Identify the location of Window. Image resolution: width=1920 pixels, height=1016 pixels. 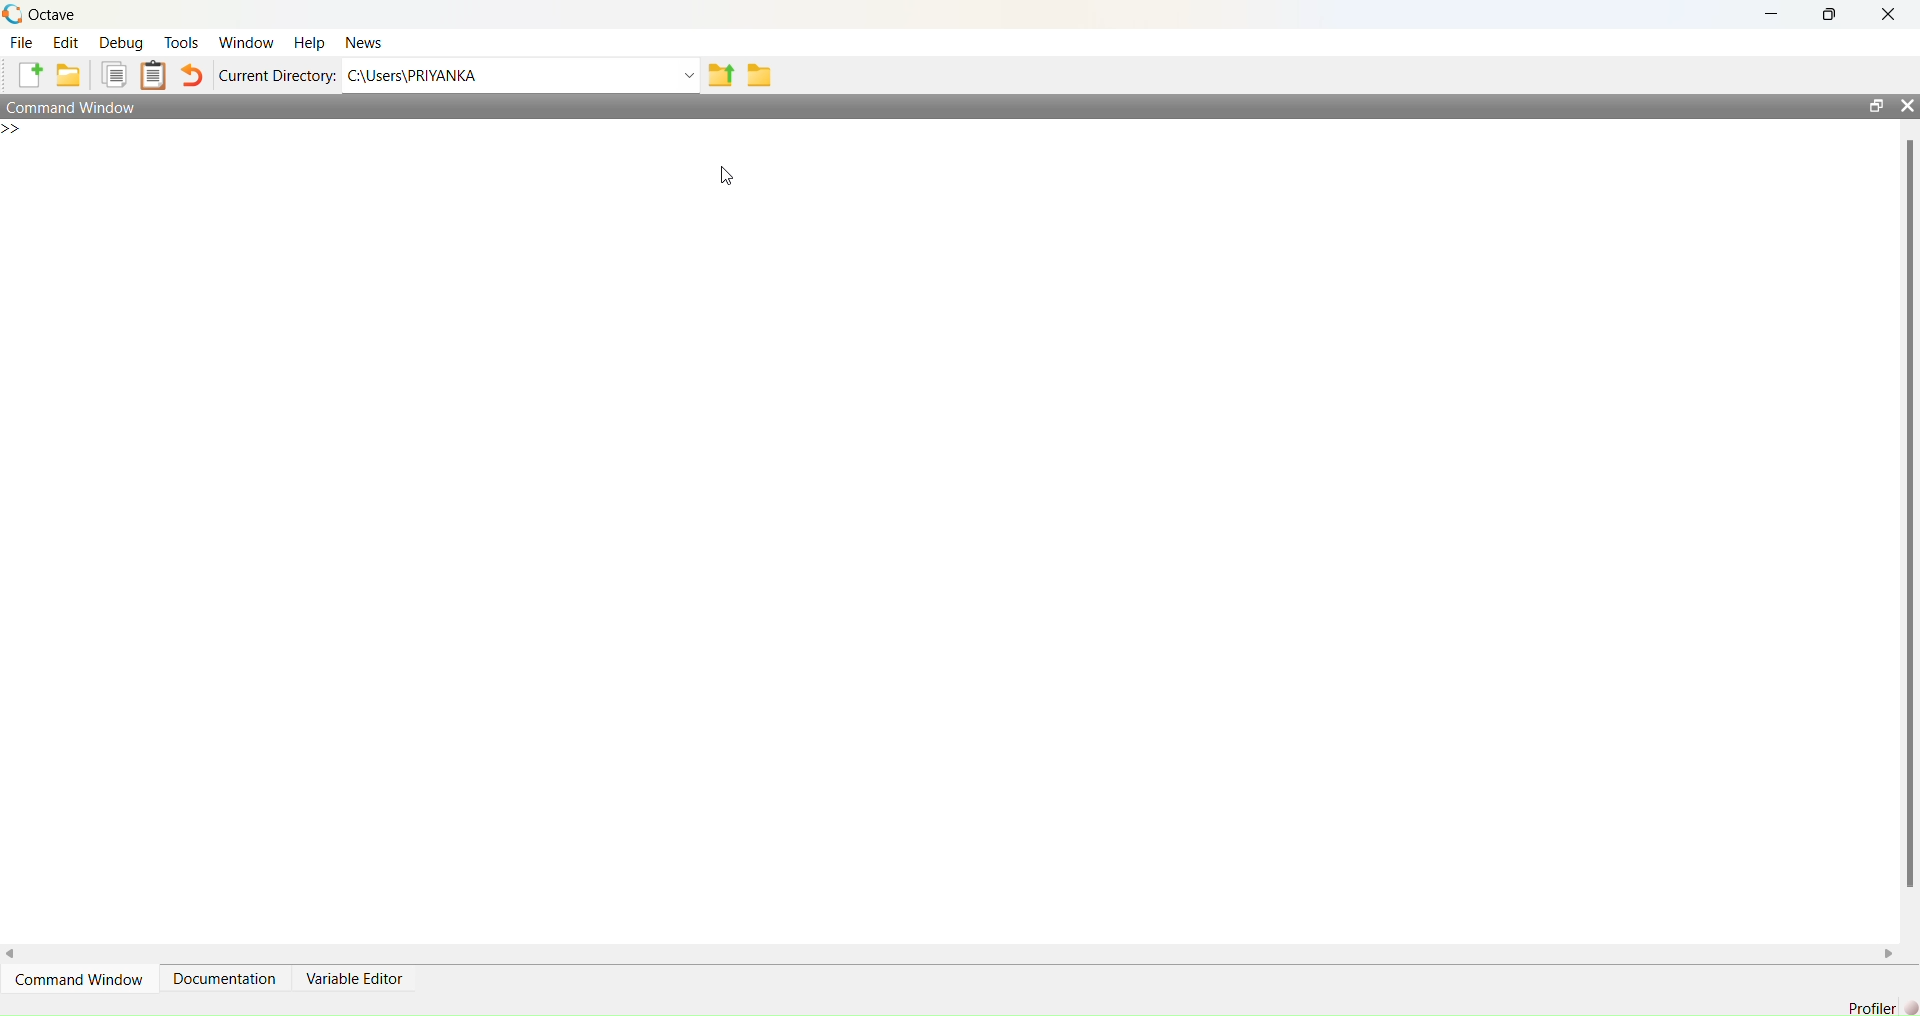
(249, 42).